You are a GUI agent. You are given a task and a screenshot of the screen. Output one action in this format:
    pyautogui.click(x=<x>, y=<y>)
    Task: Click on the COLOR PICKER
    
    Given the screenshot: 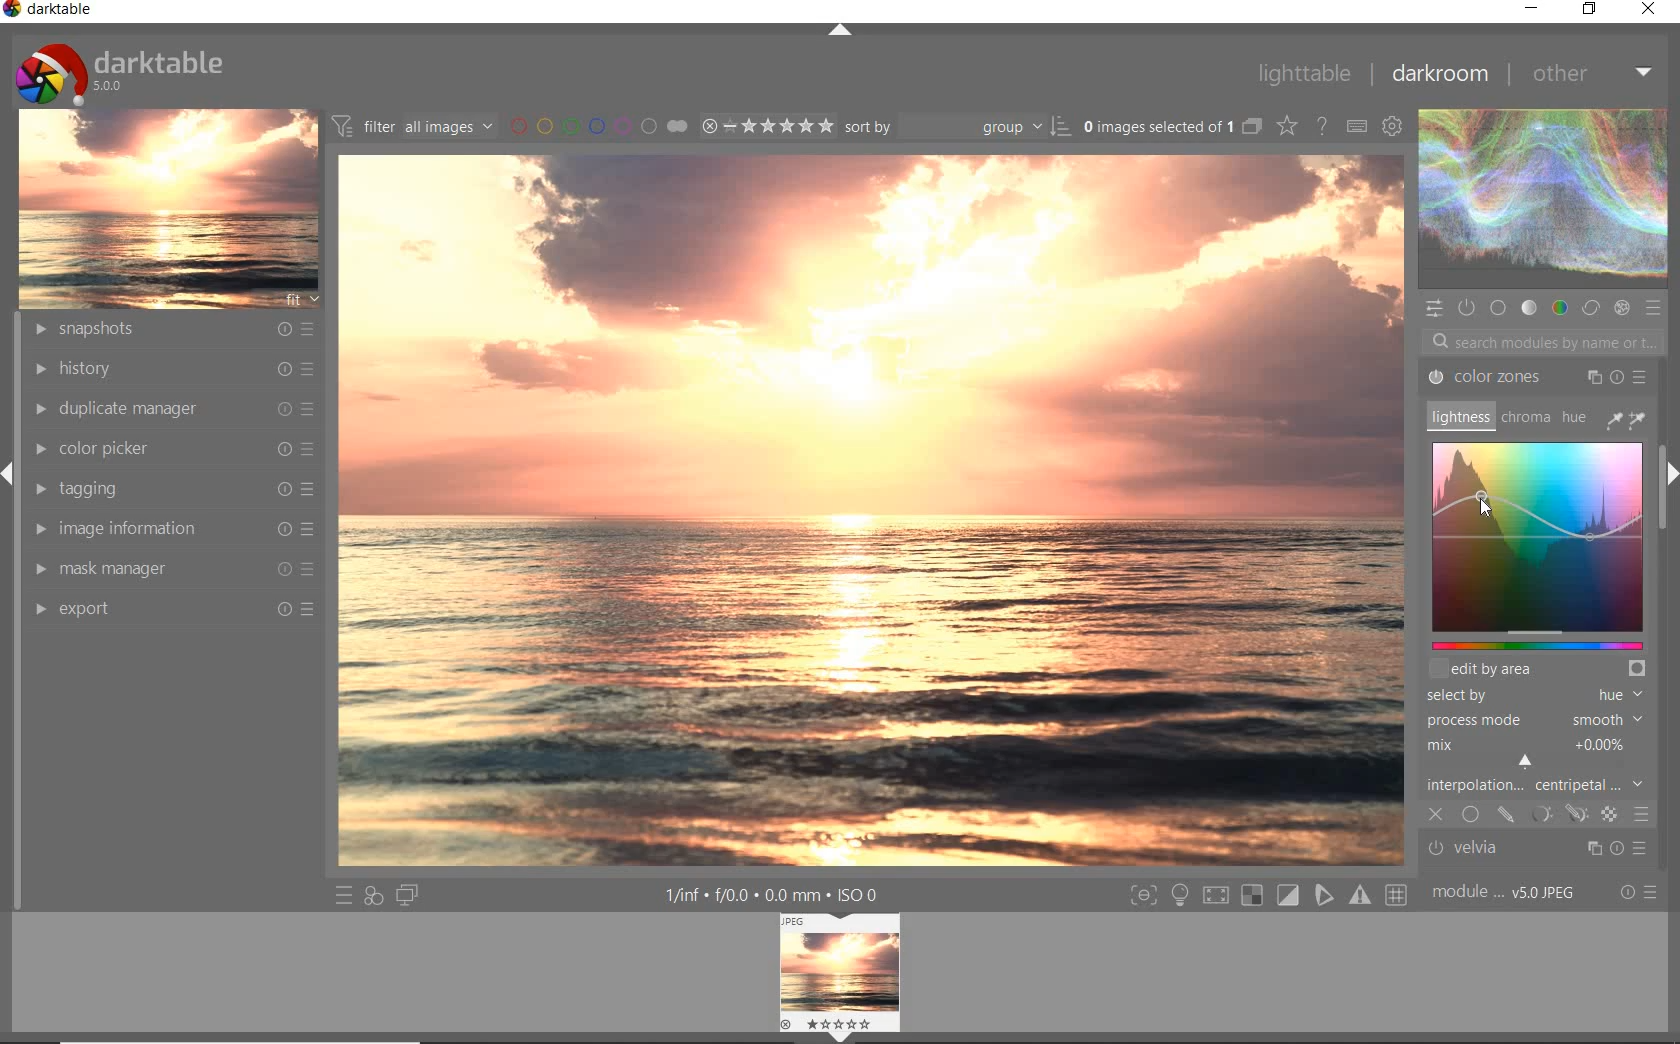 What is the action you would take?
    pyautogui.click(x=178, y=447)
    